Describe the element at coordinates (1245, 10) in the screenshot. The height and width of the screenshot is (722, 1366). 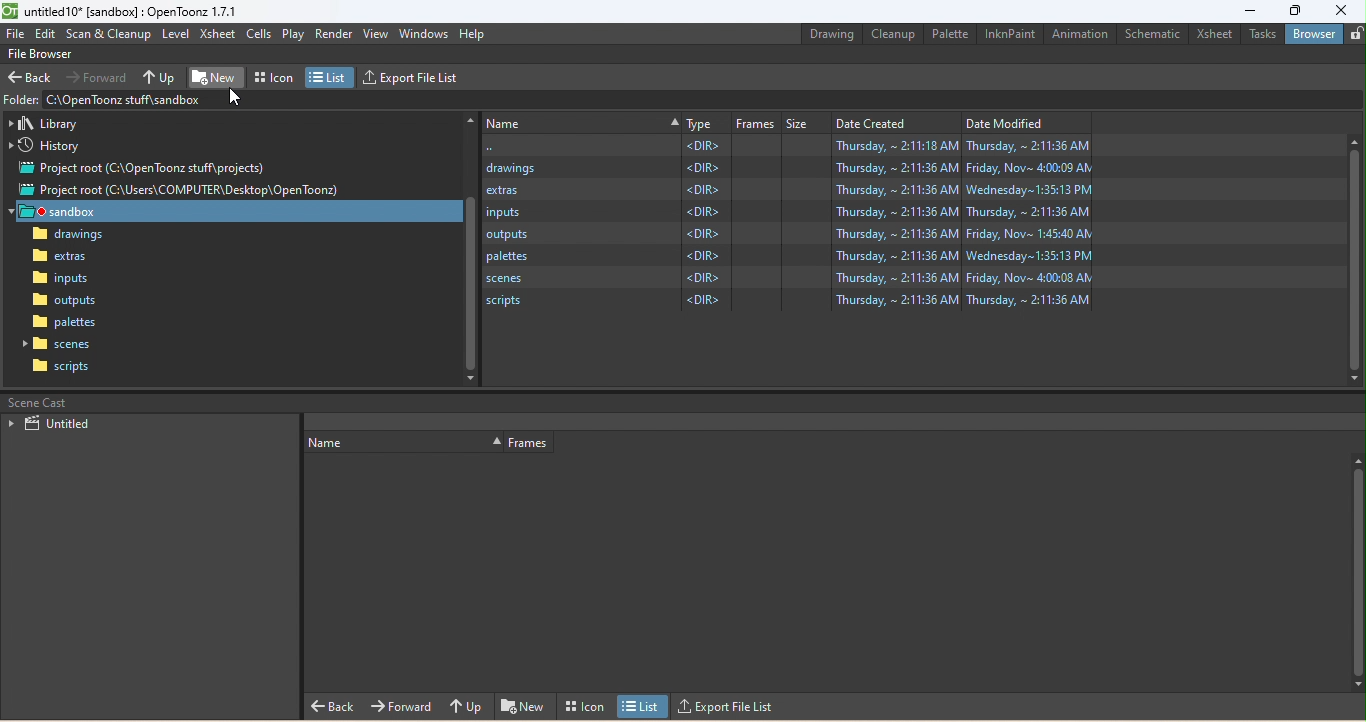
I see `Minimize` at that location.